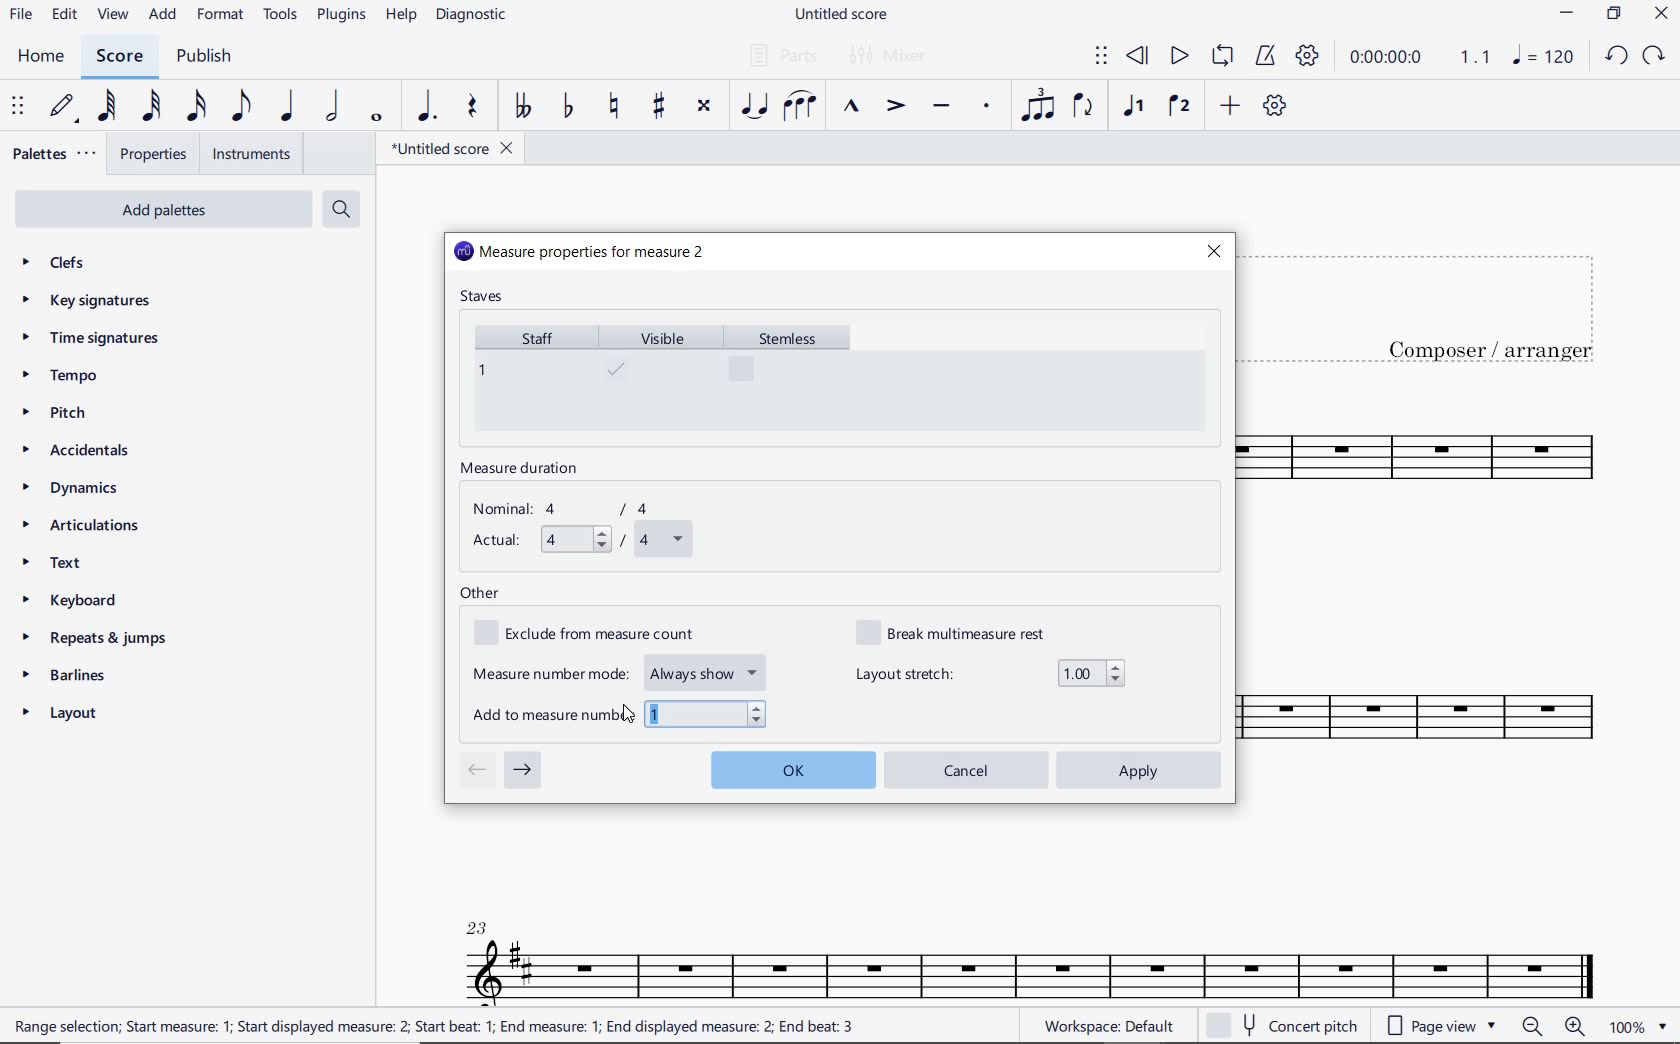 The height and width of the screenshot is (1044, 1680). Describe the element at coordinates (1285, 1026) in the screenshot. I see `concert pitch` at that location.